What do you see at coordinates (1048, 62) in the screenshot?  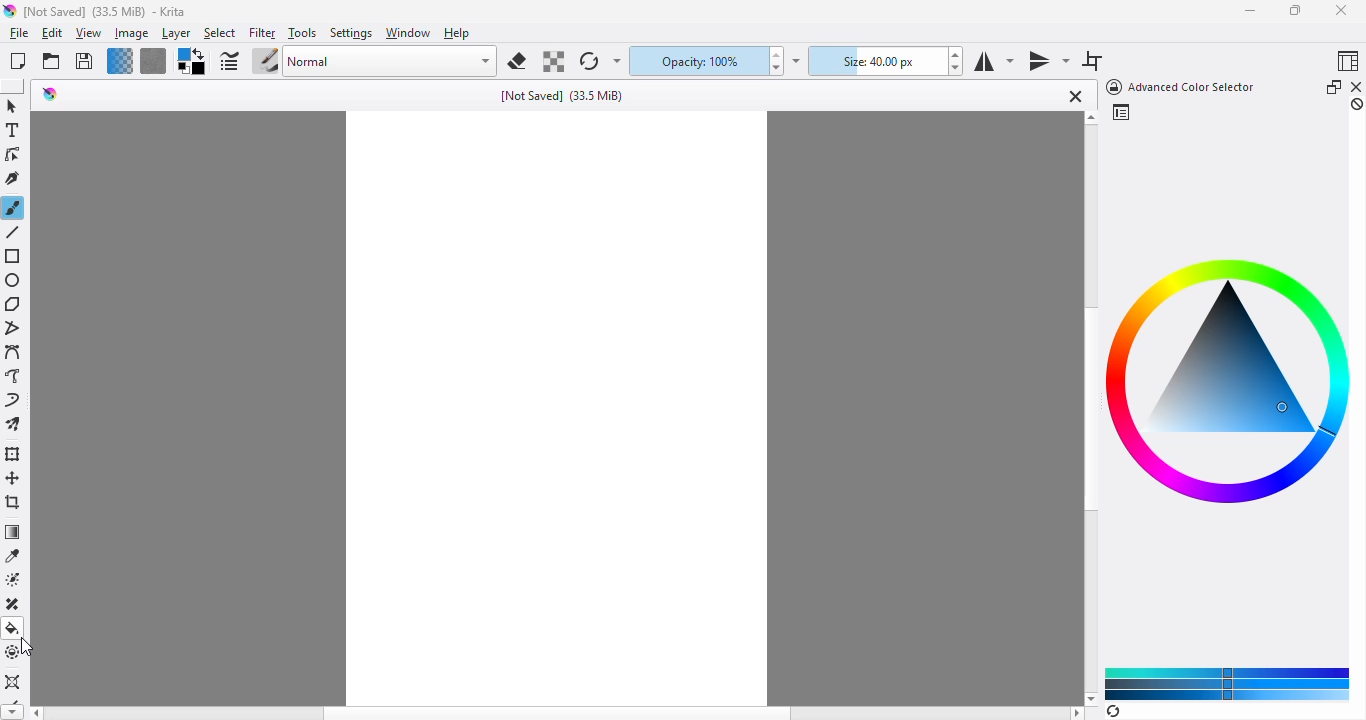 I see `vertical mirror tool` at bounding box center [1048, 62].